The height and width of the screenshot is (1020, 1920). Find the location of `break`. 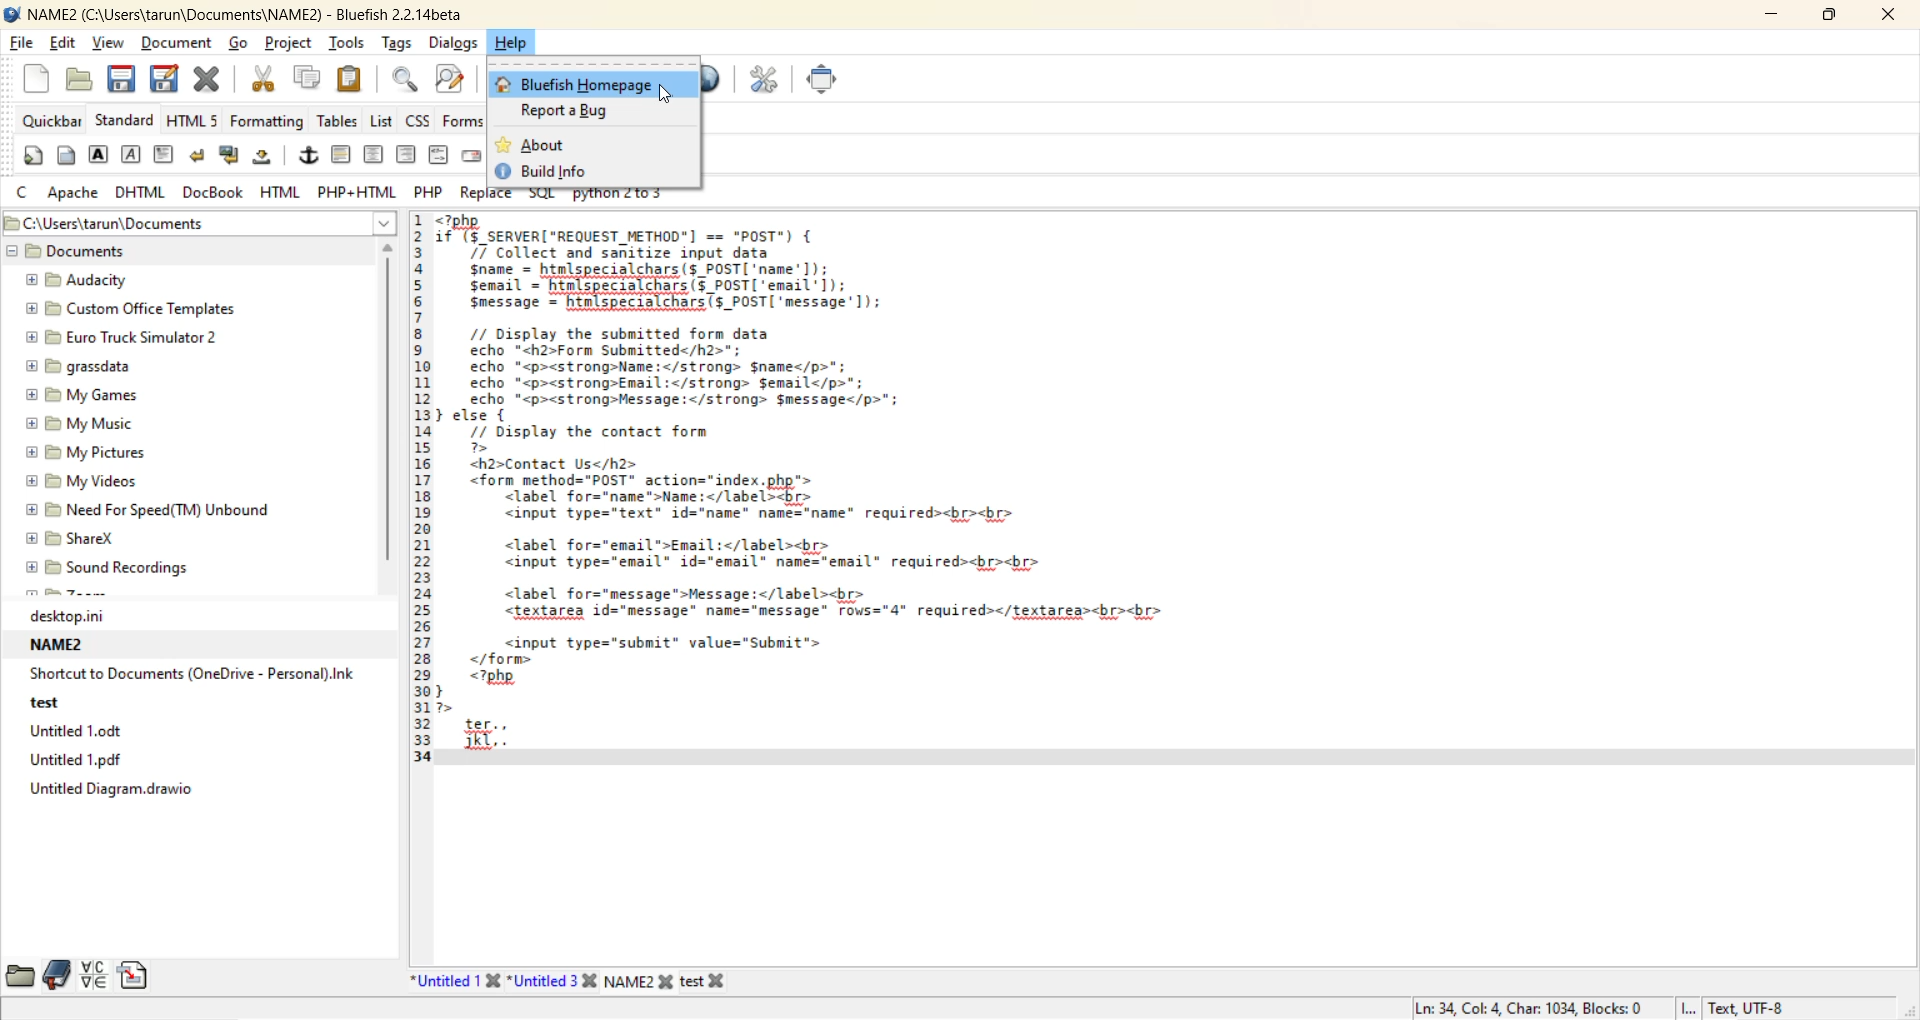

break is located at coordinates (198, 155).